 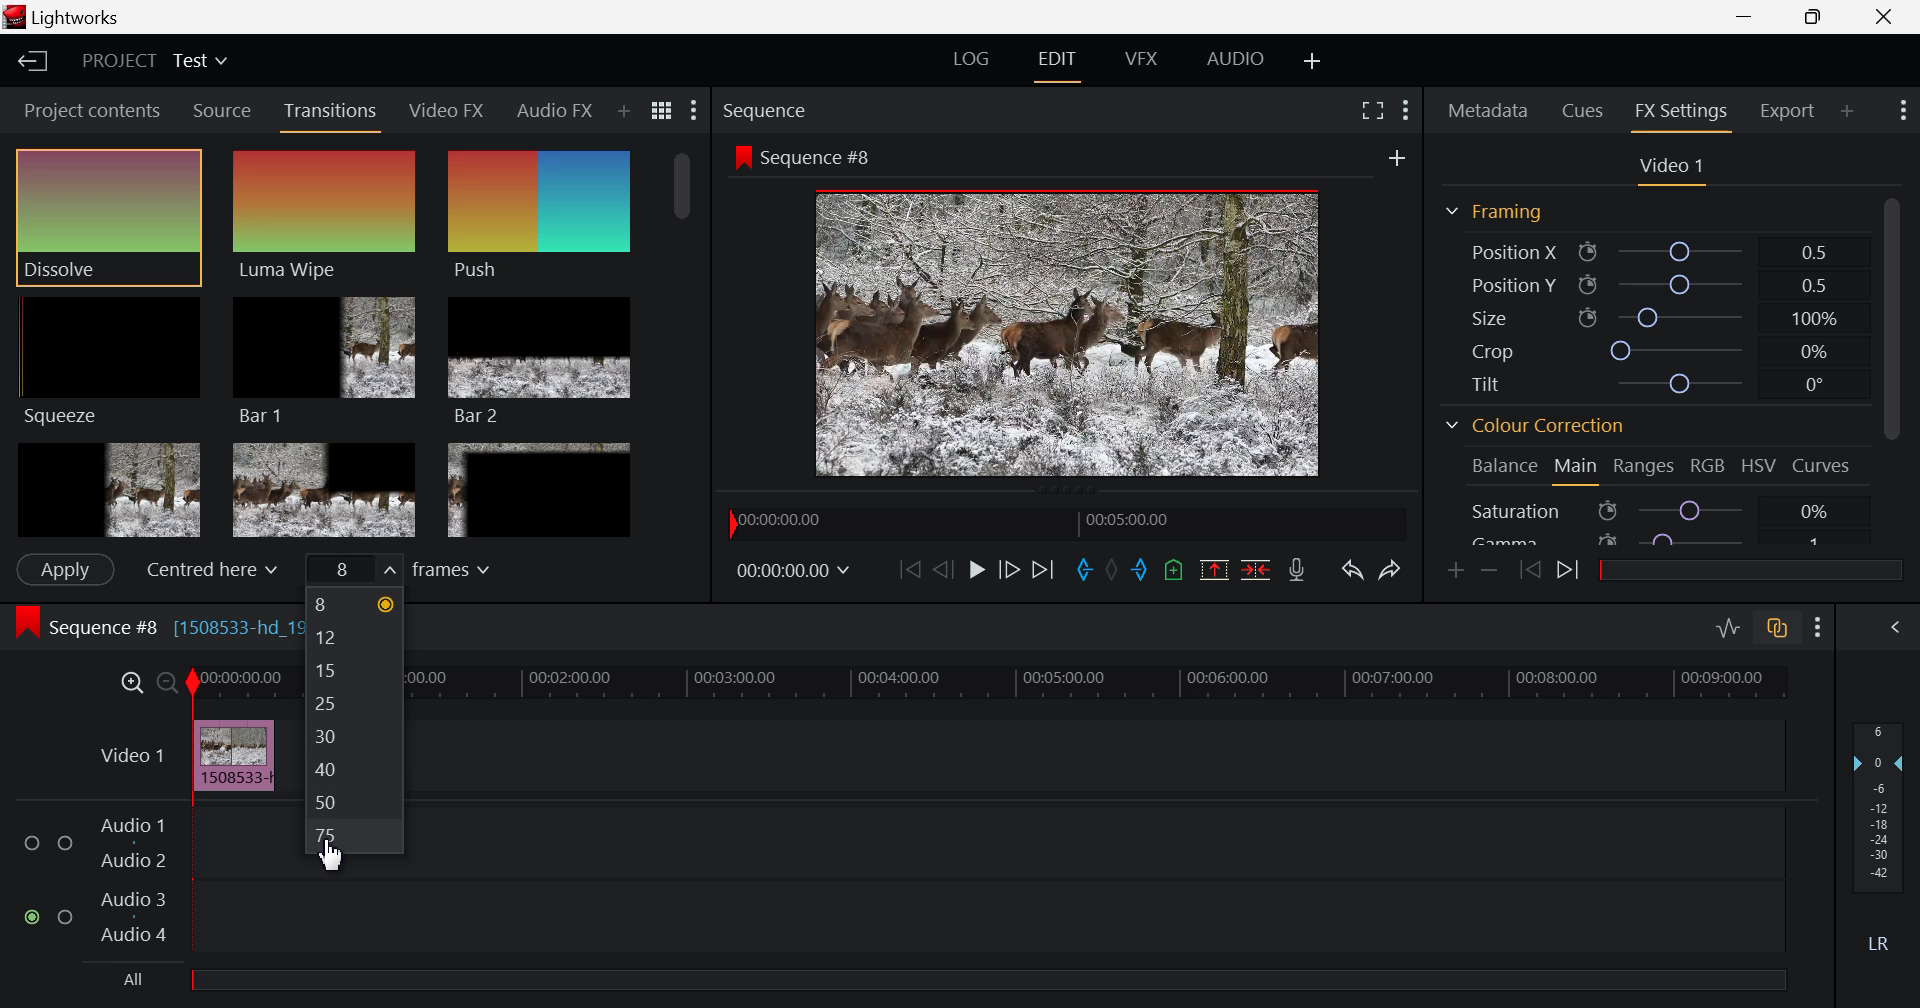 What do you see at coordinates (1648, 467) in the screenshot?
I see `Ranges` at bounding box center [1648, 467].